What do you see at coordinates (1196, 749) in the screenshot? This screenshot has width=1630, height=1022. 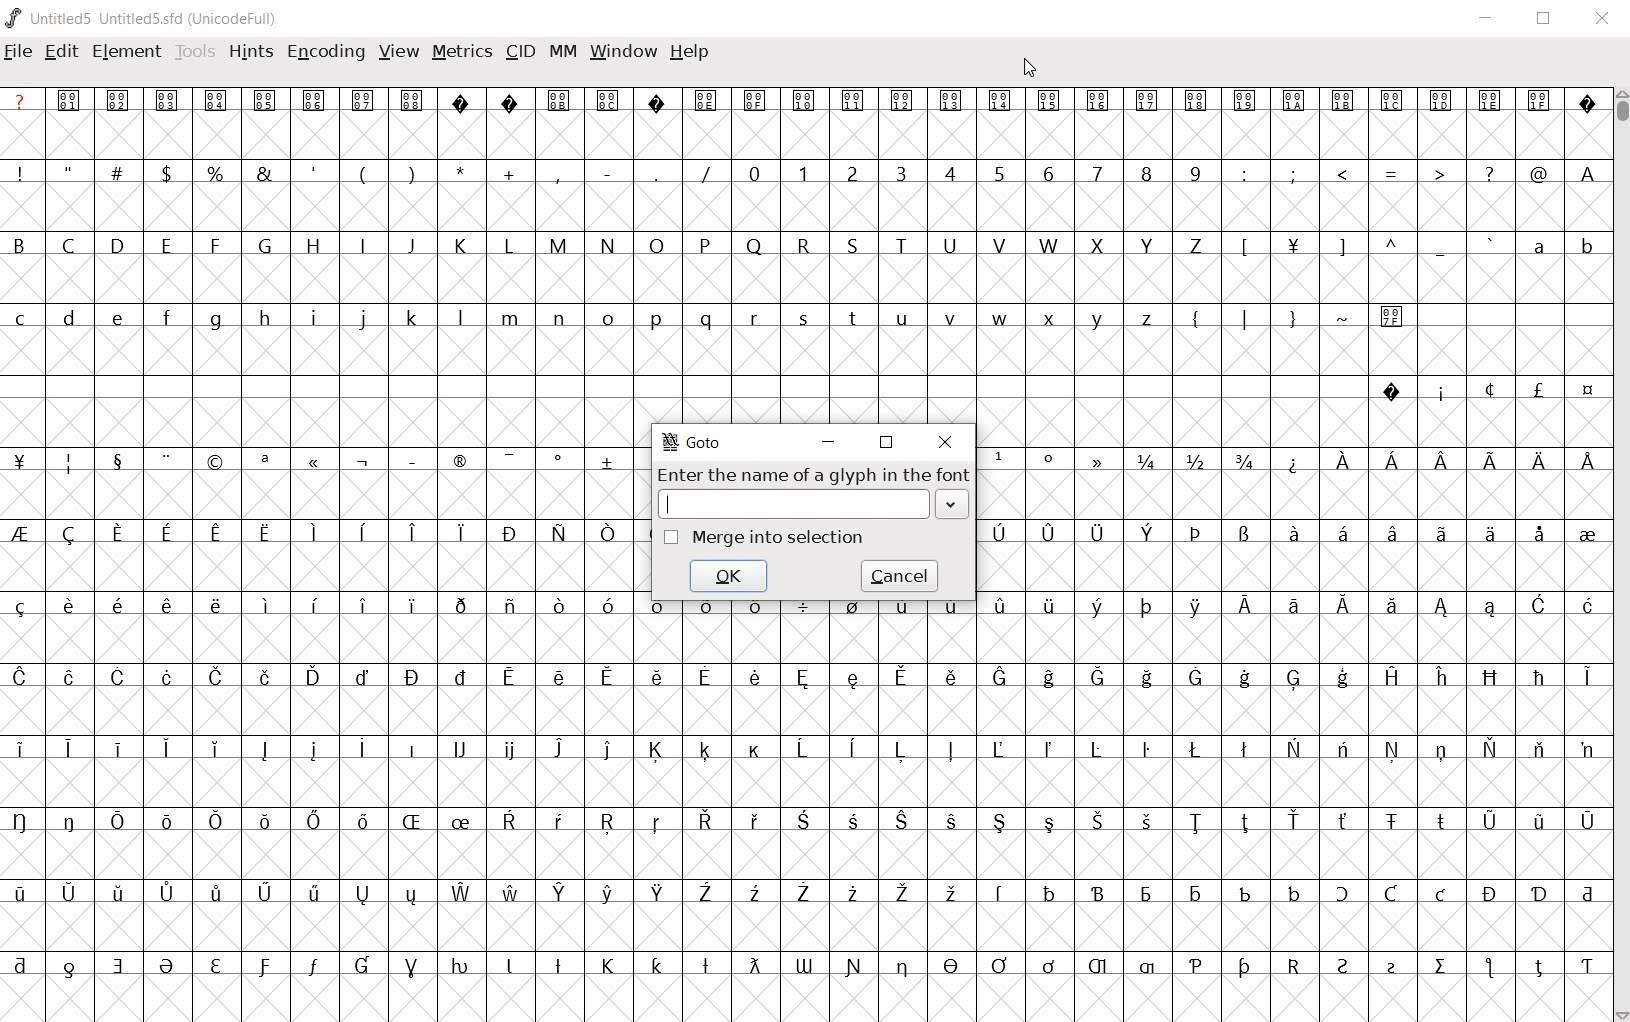 I see `Symbol` at bounding box center [1196, 749].